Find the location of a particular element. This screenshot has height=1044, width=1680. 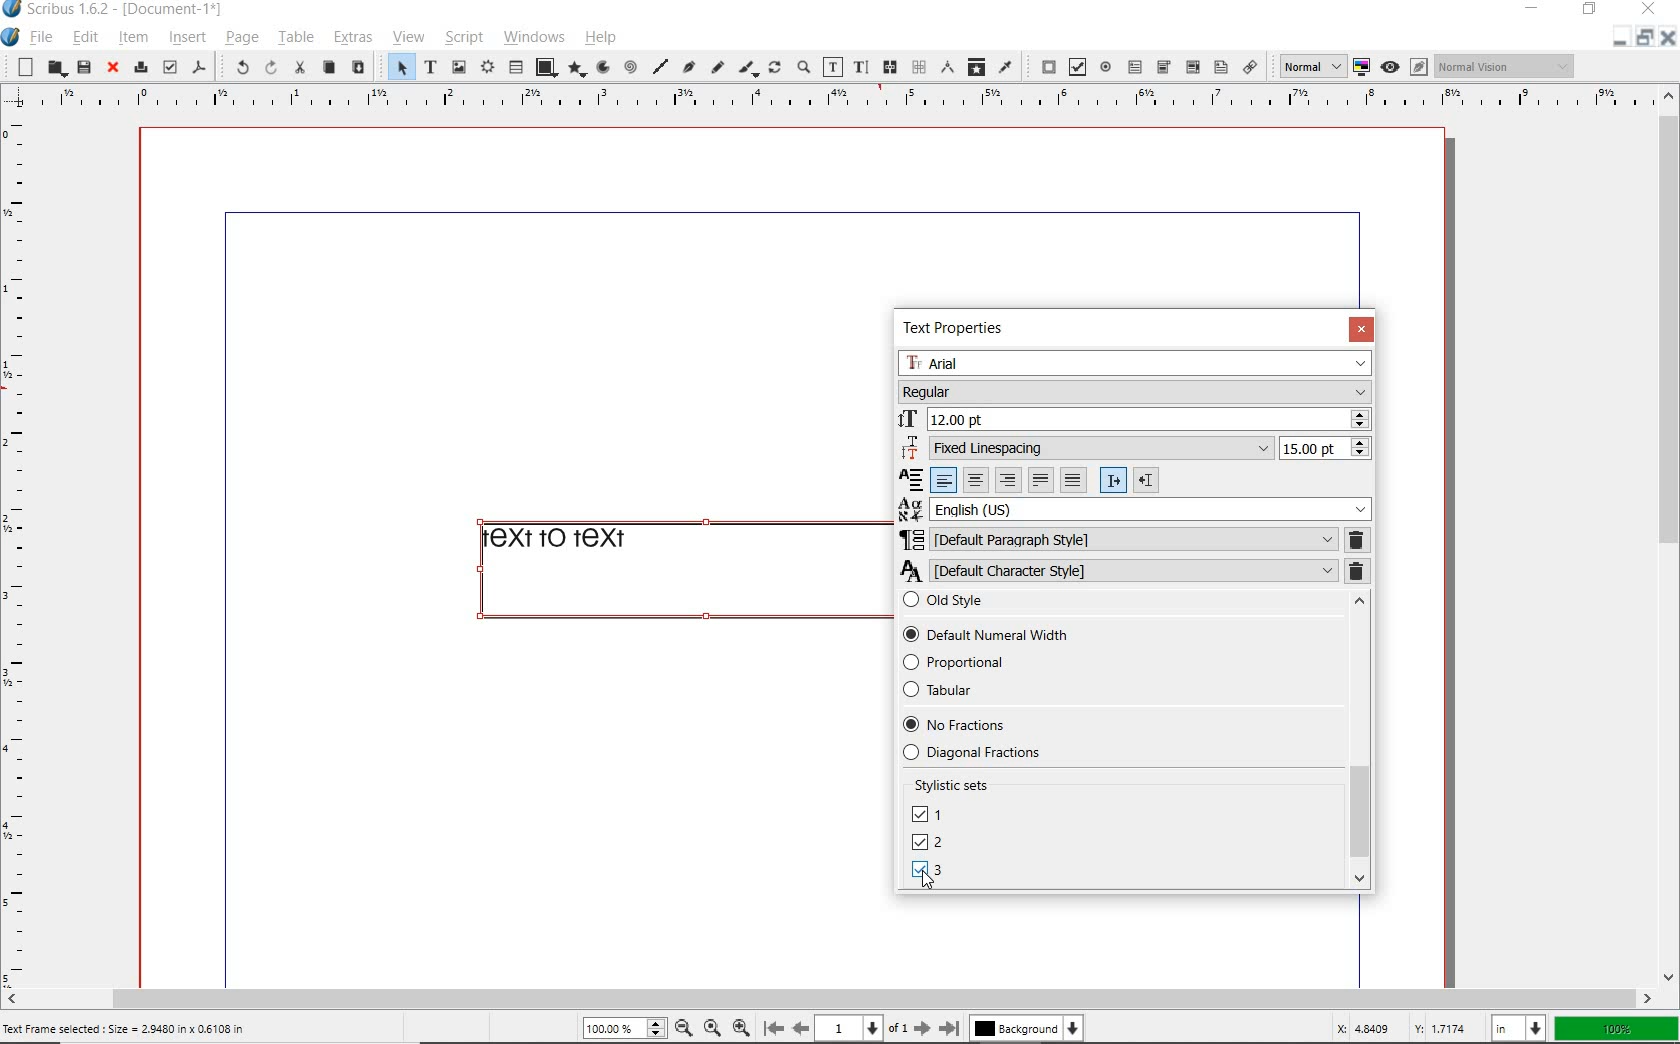

DEFAULT NUMBERS is located at coordinates (924, 841).